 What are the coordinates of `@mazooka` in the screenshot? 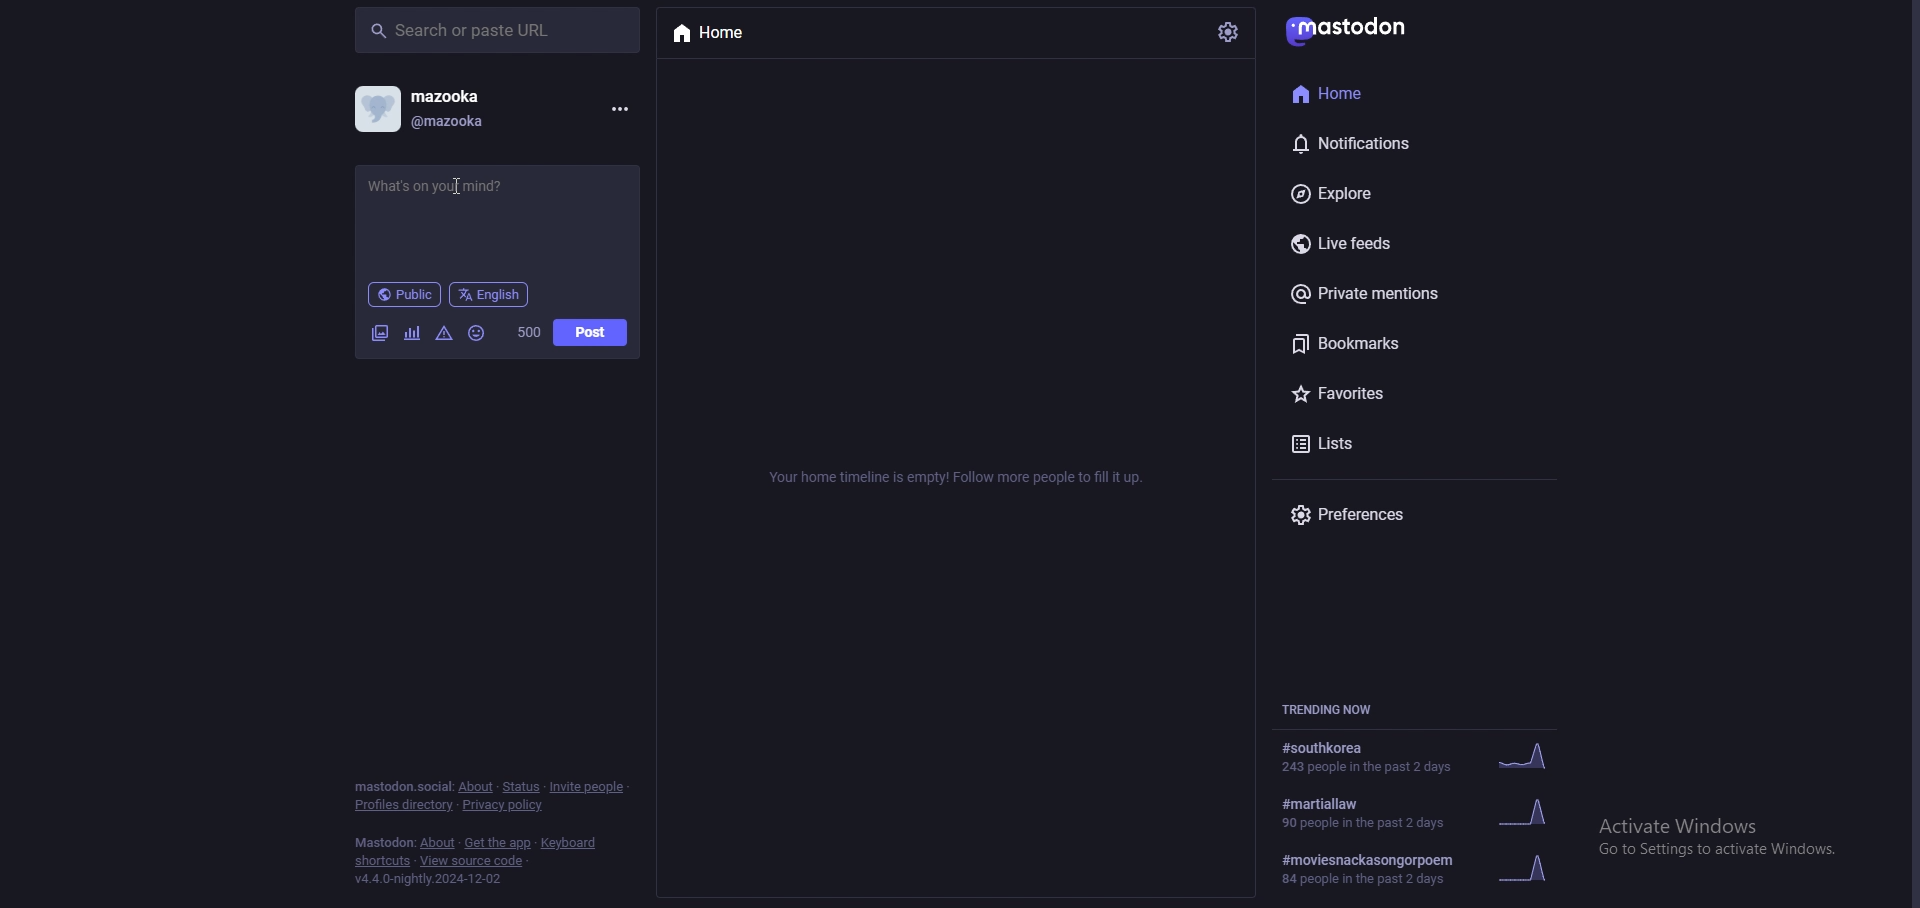 It's located at (461, 122).